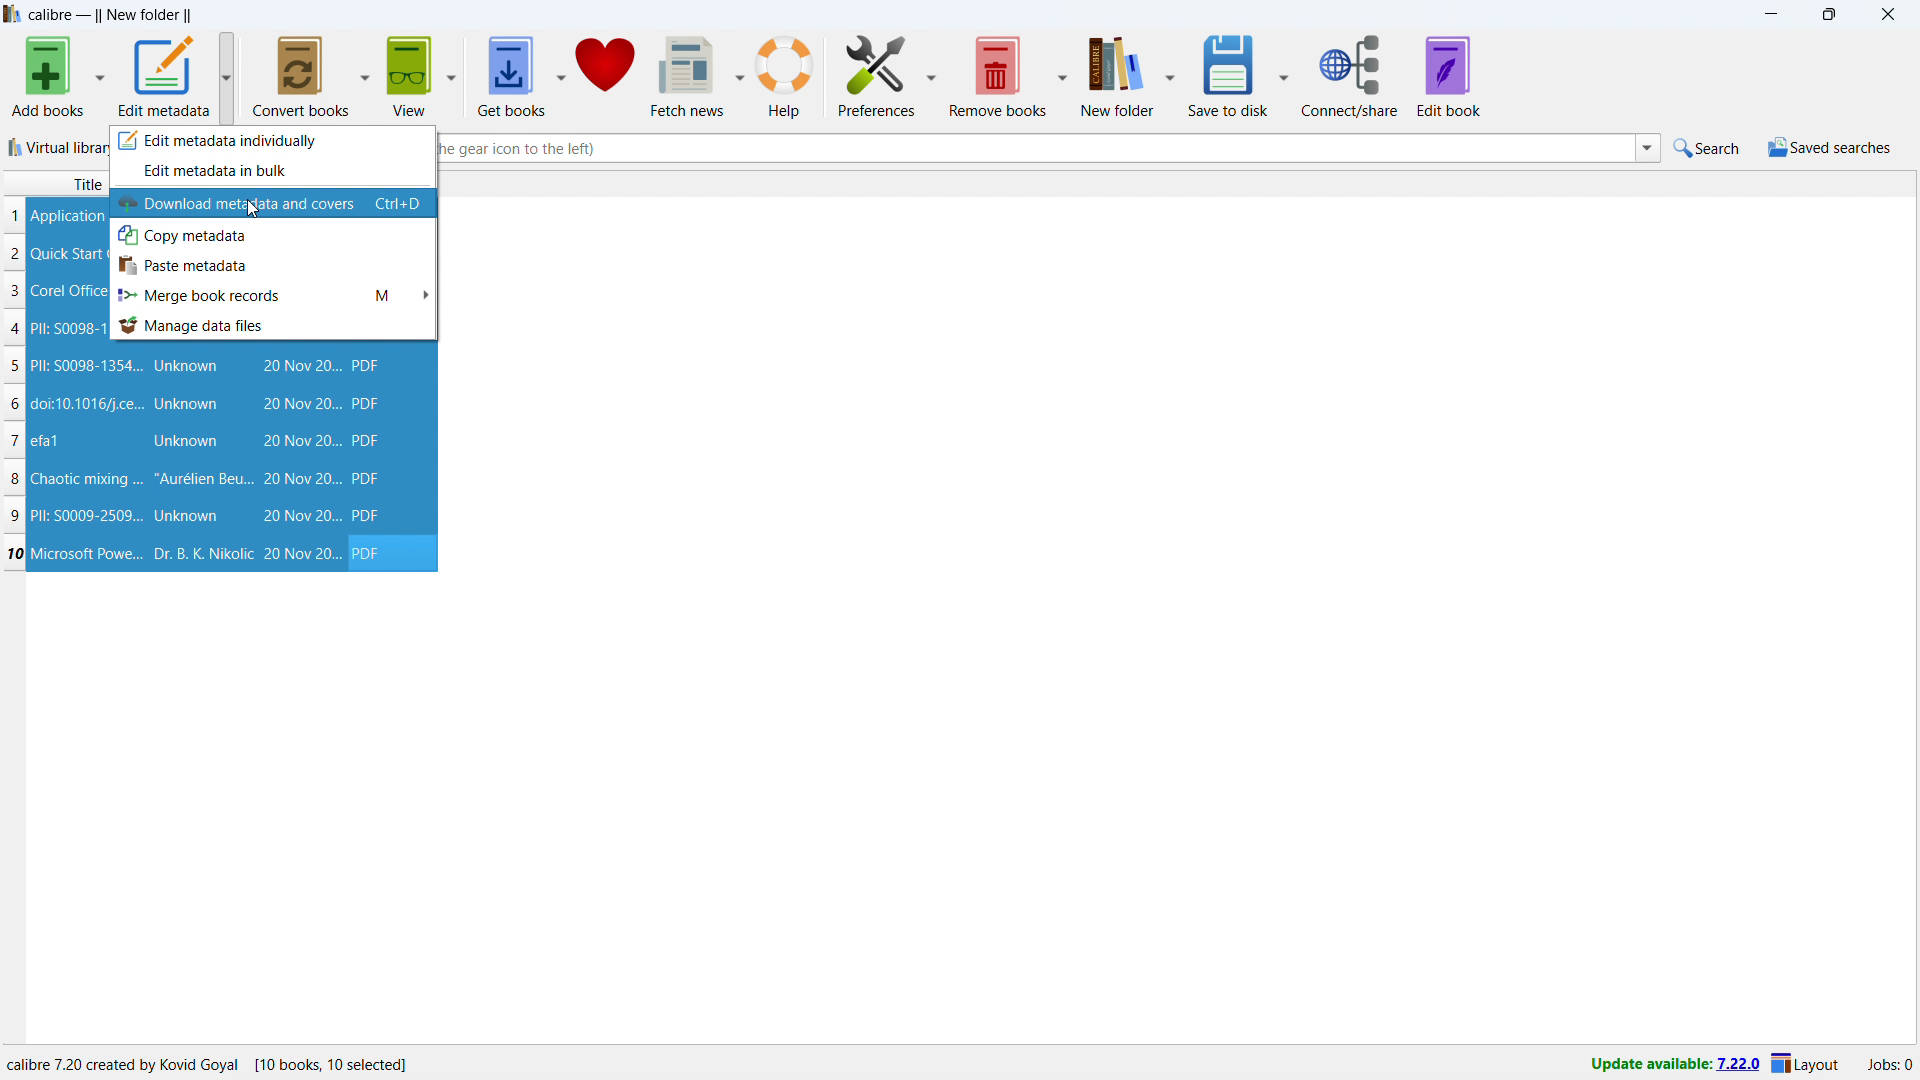  Describe the element at coordinates (101, 75) in the screenshot. I see `add books options` at that location.